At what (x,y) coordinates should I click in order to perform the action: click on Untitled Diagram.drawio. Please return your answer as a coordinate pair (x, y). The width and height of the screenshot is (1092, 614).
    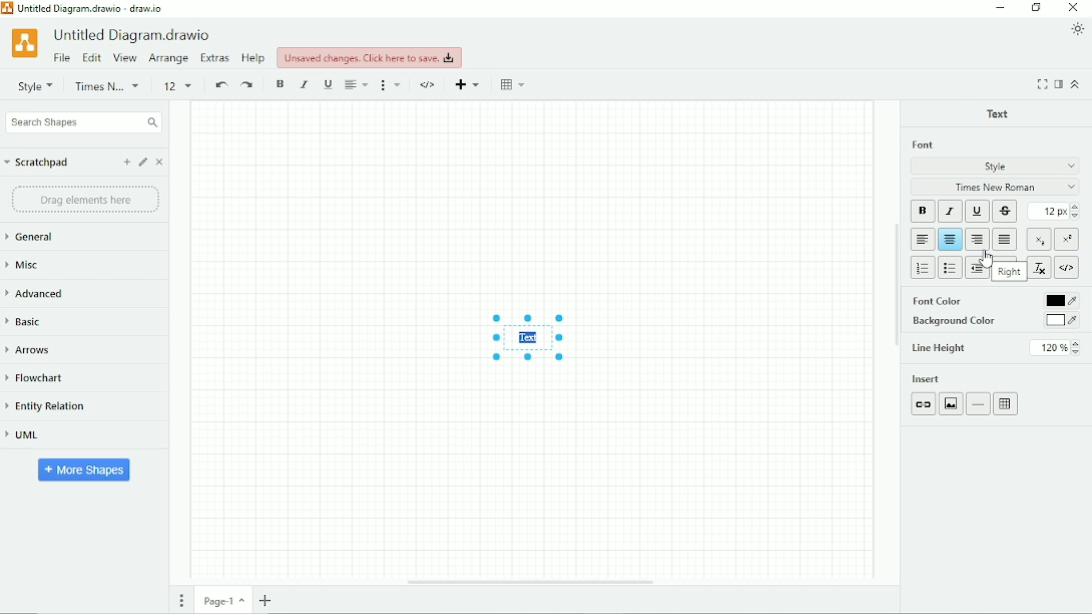
    Looking at the image, I should click on (136, 35).